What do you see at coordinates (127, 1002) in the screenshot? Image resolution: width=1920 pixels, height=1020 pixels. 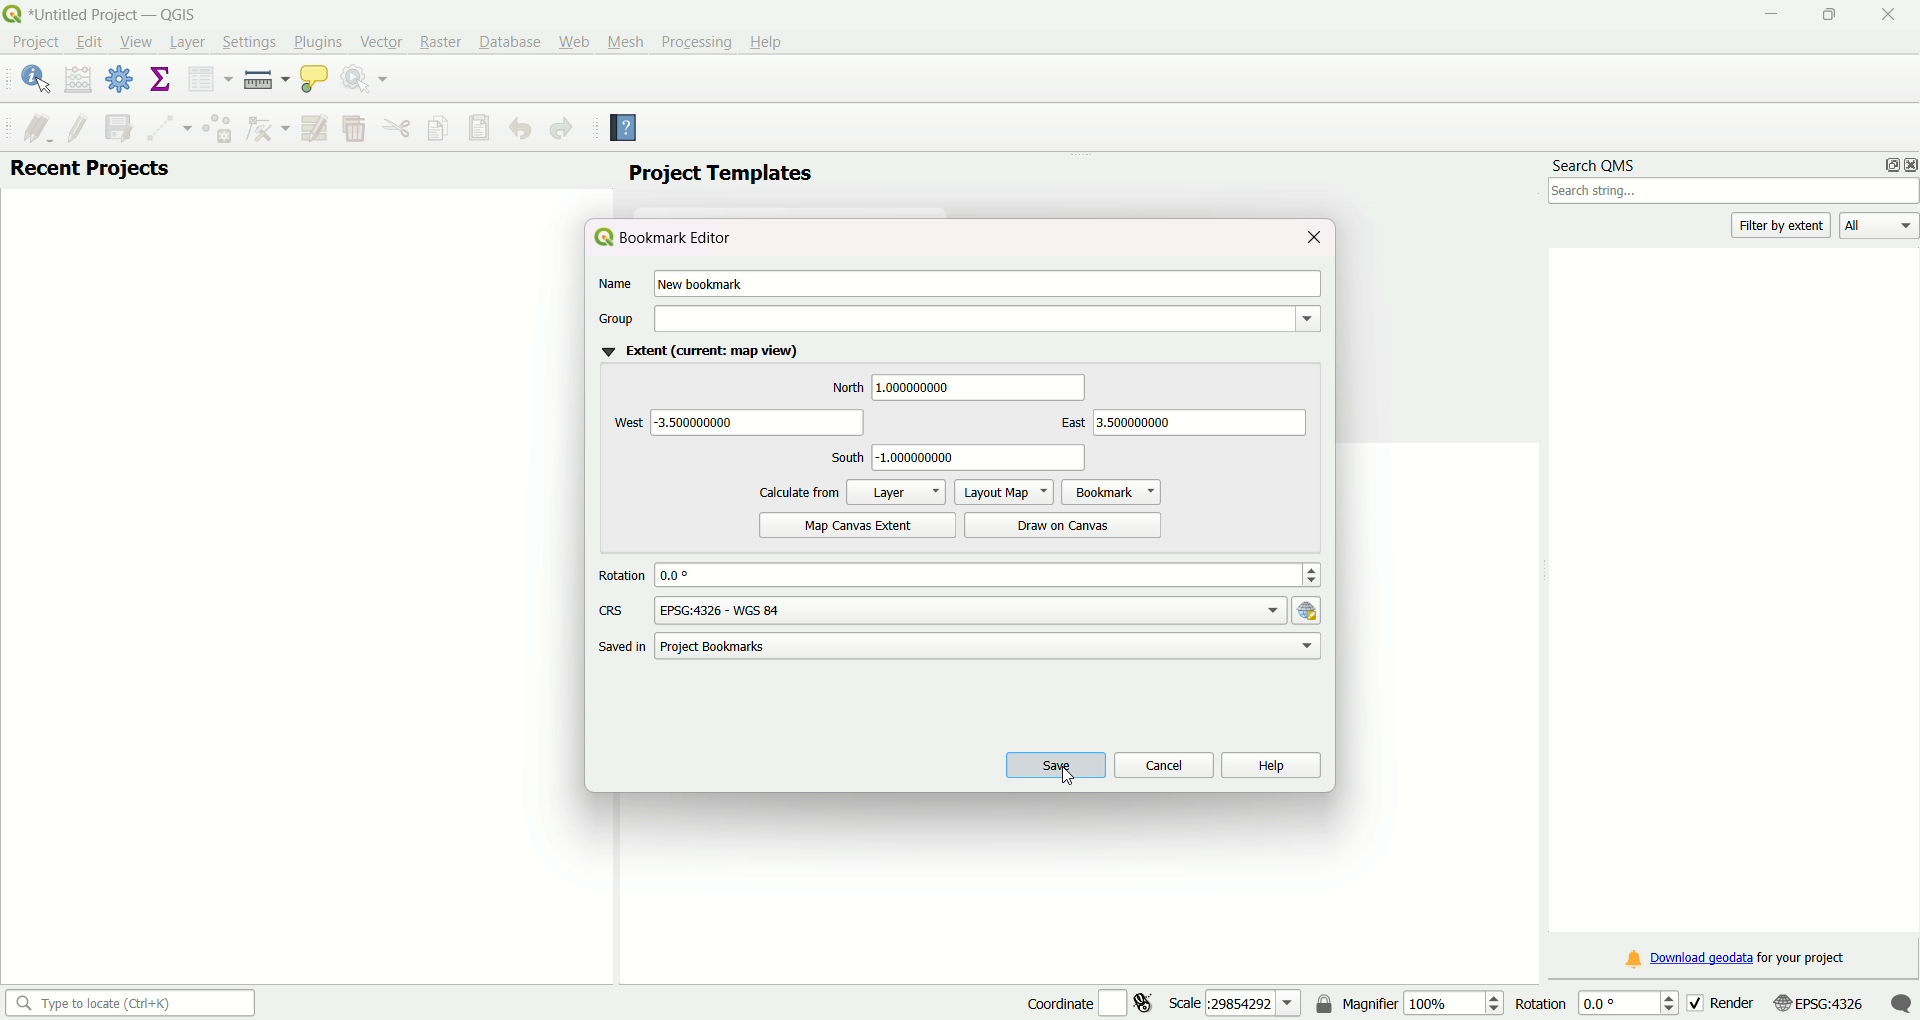 I see `search bar` at bounding box center [127, 1002].